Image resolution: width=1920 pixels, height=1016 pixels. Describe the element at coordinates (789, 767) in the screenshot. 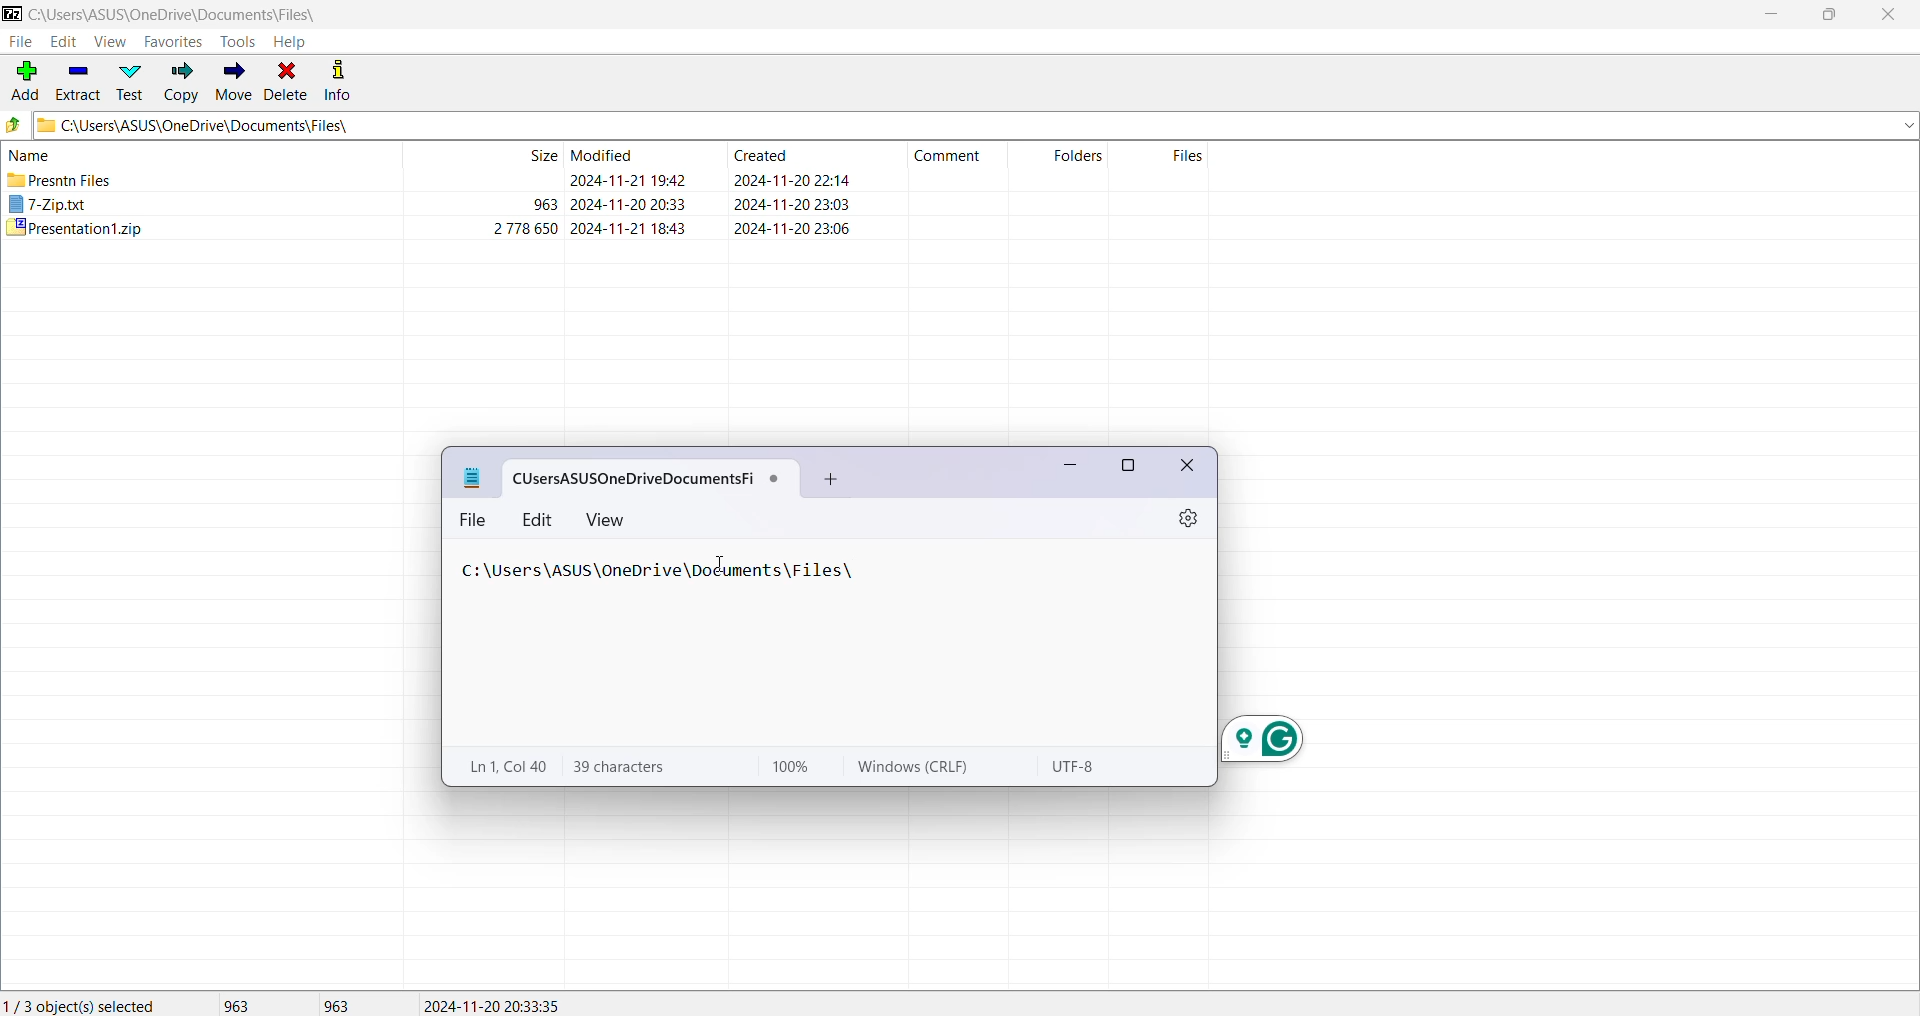

I see `100%` at that location.